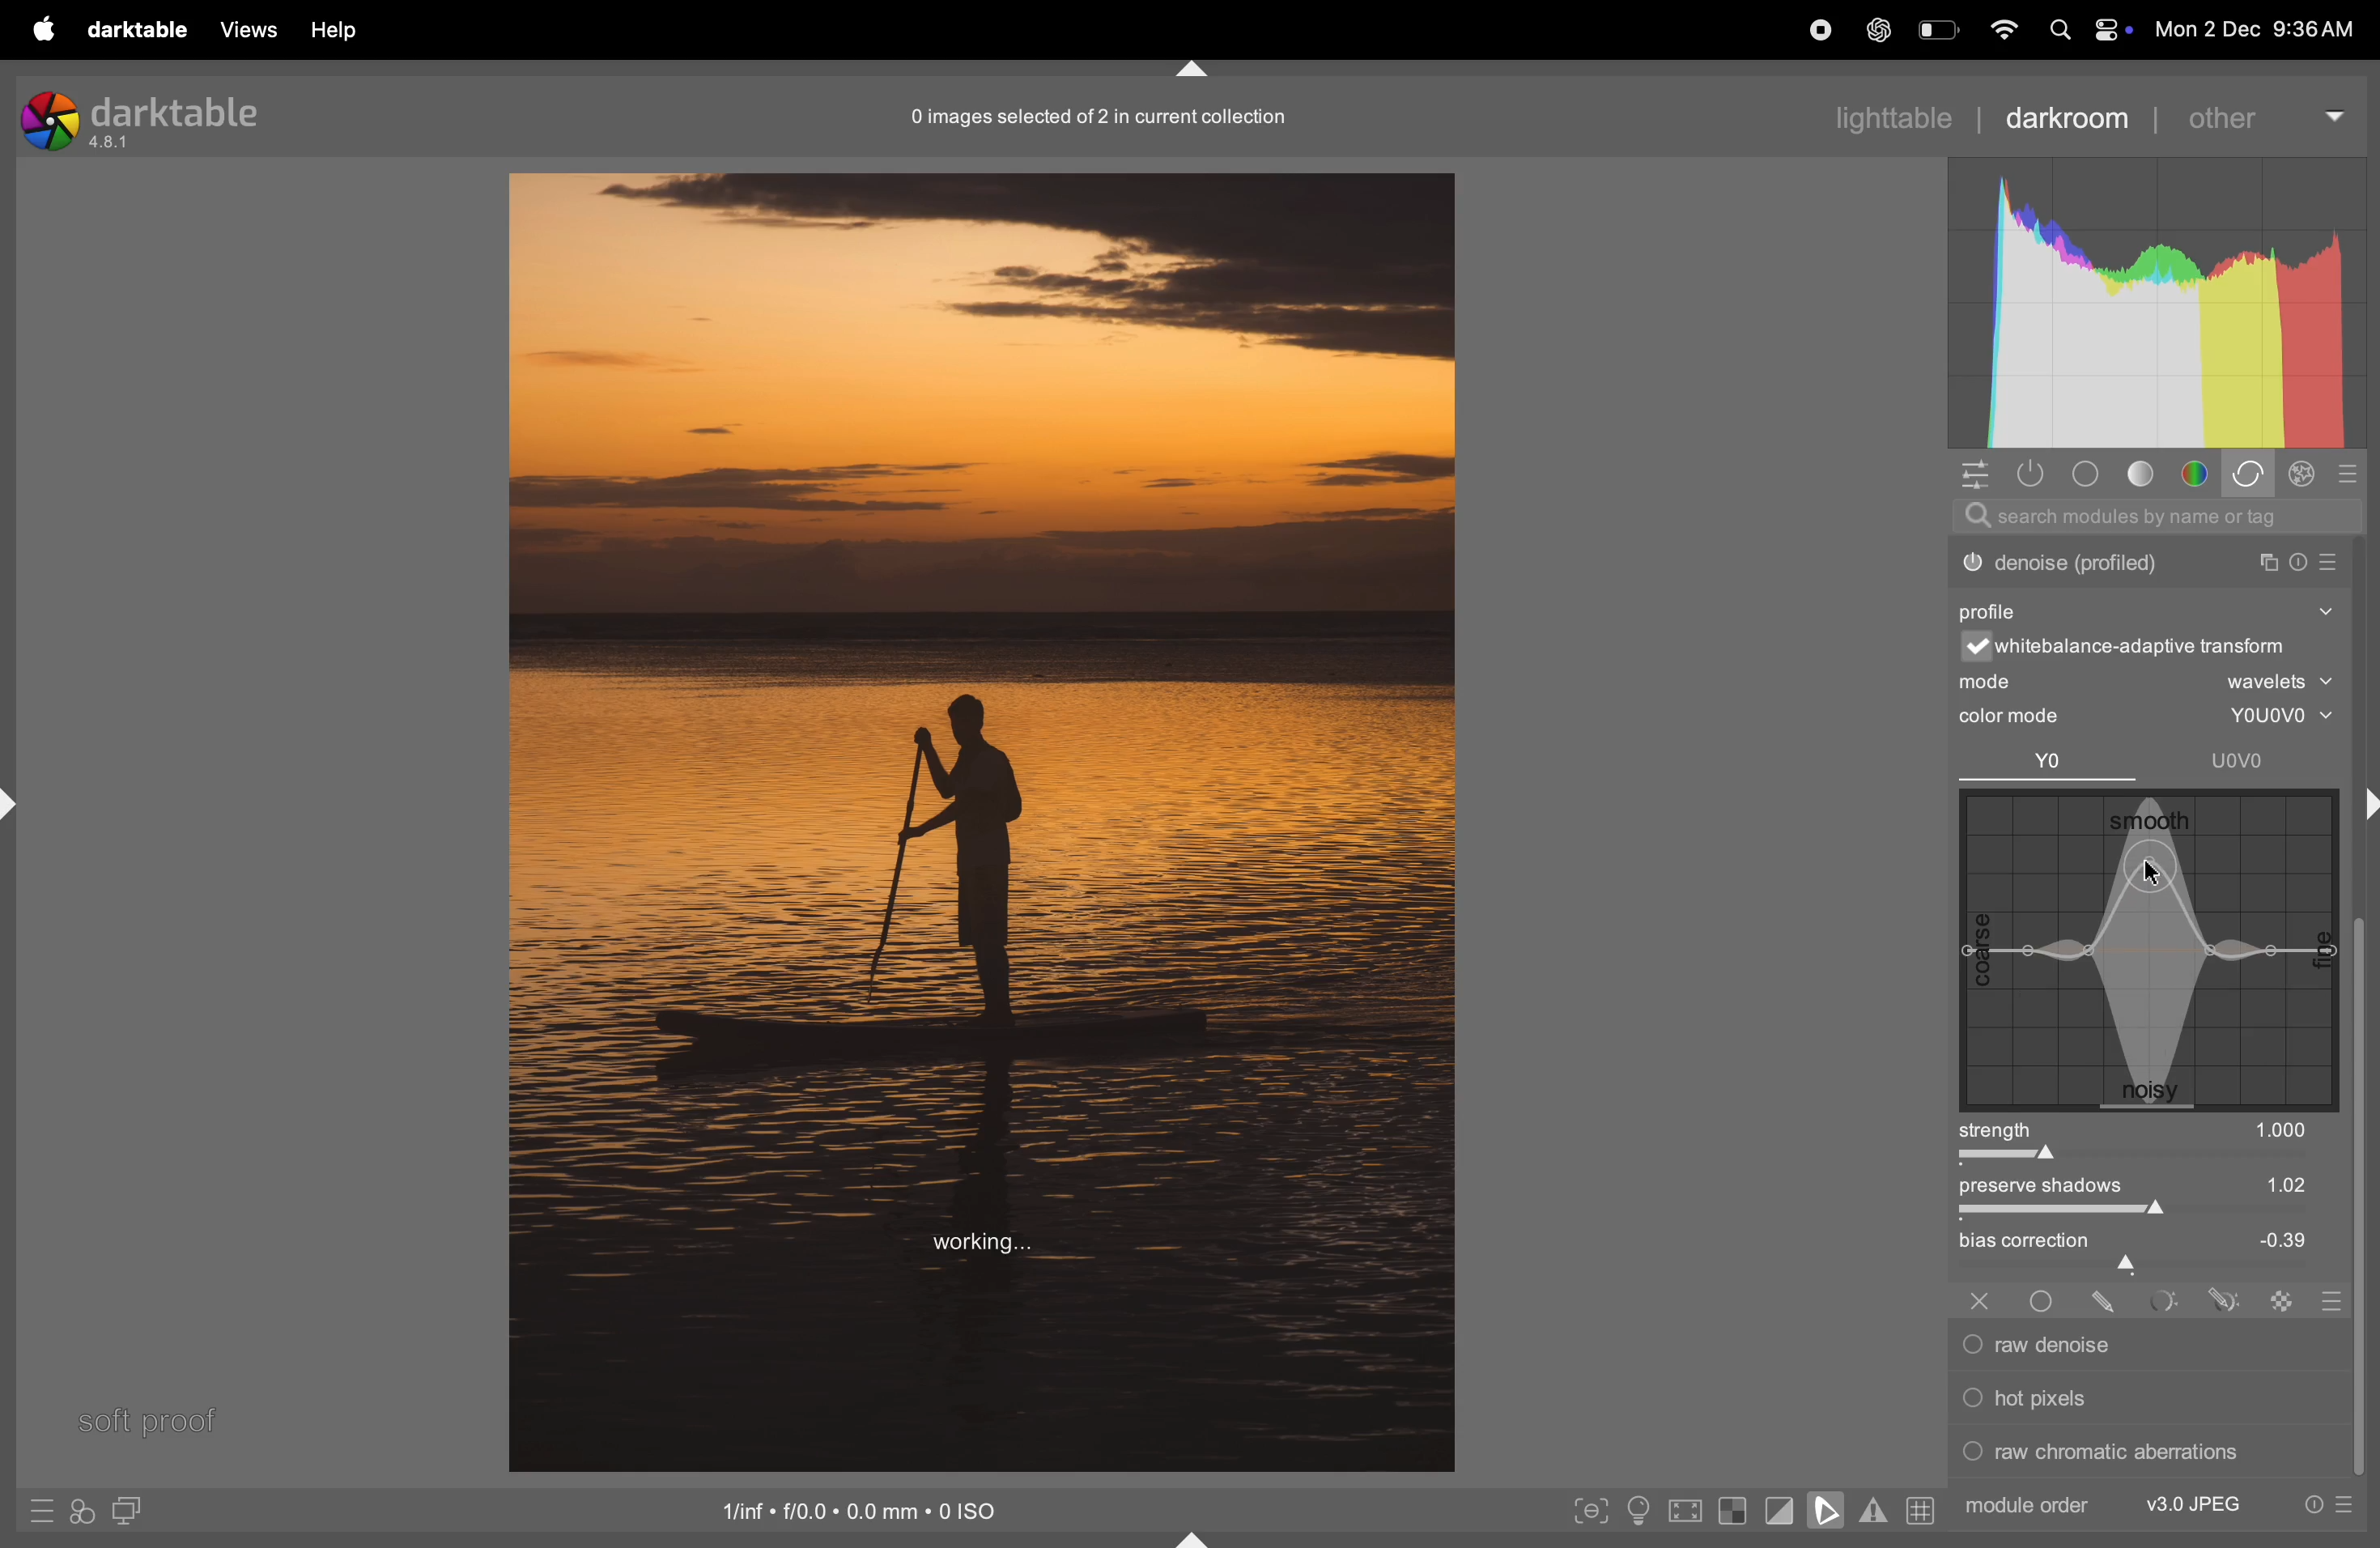 The width and height of the screenshot is (2380, 1548). Describe the element at coordinates (1733, 1513) in the screenshot. I see `toggle indication for raw exposure` at that location.